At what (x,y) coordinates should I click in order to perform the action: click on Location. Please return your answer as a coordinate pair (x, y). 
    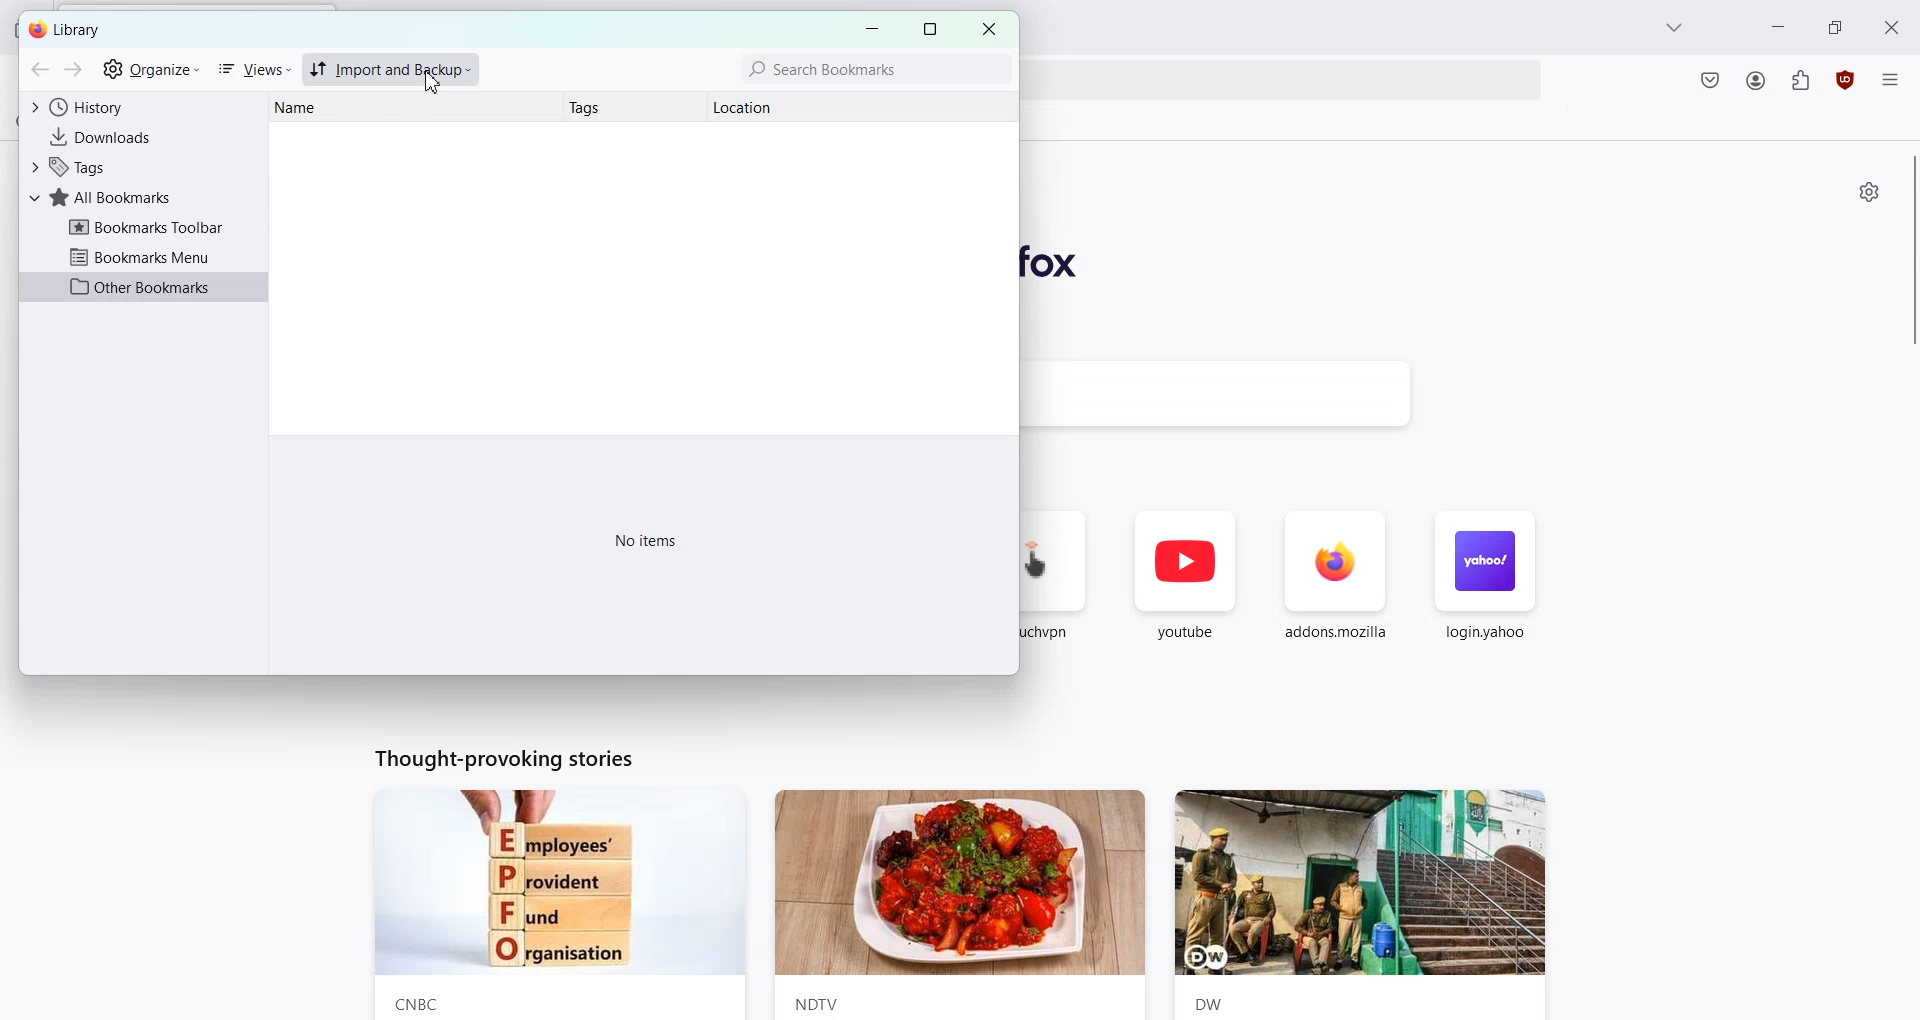
    Looking at the image, I should click on (765, 107).